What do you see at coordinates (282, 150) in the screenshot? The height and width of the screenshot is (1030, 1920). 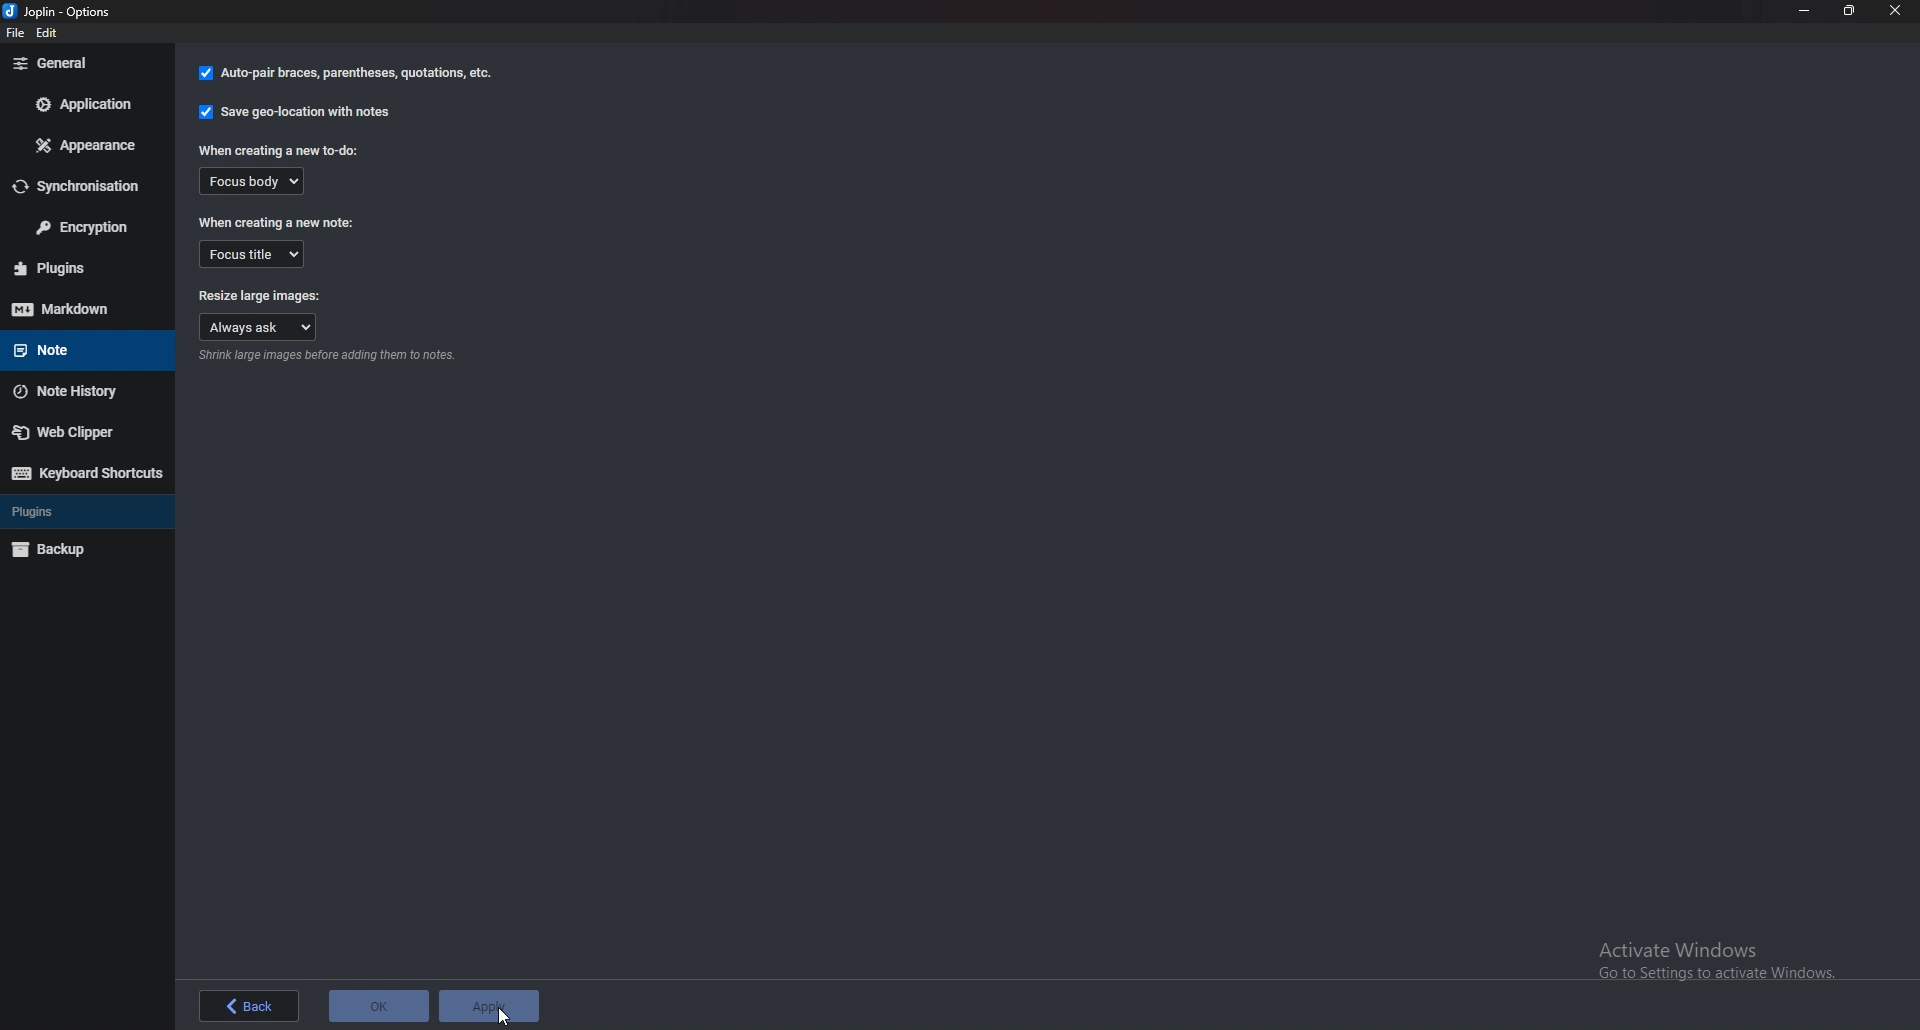 I see `When creating a new to do` at bounding box center [282, 150].